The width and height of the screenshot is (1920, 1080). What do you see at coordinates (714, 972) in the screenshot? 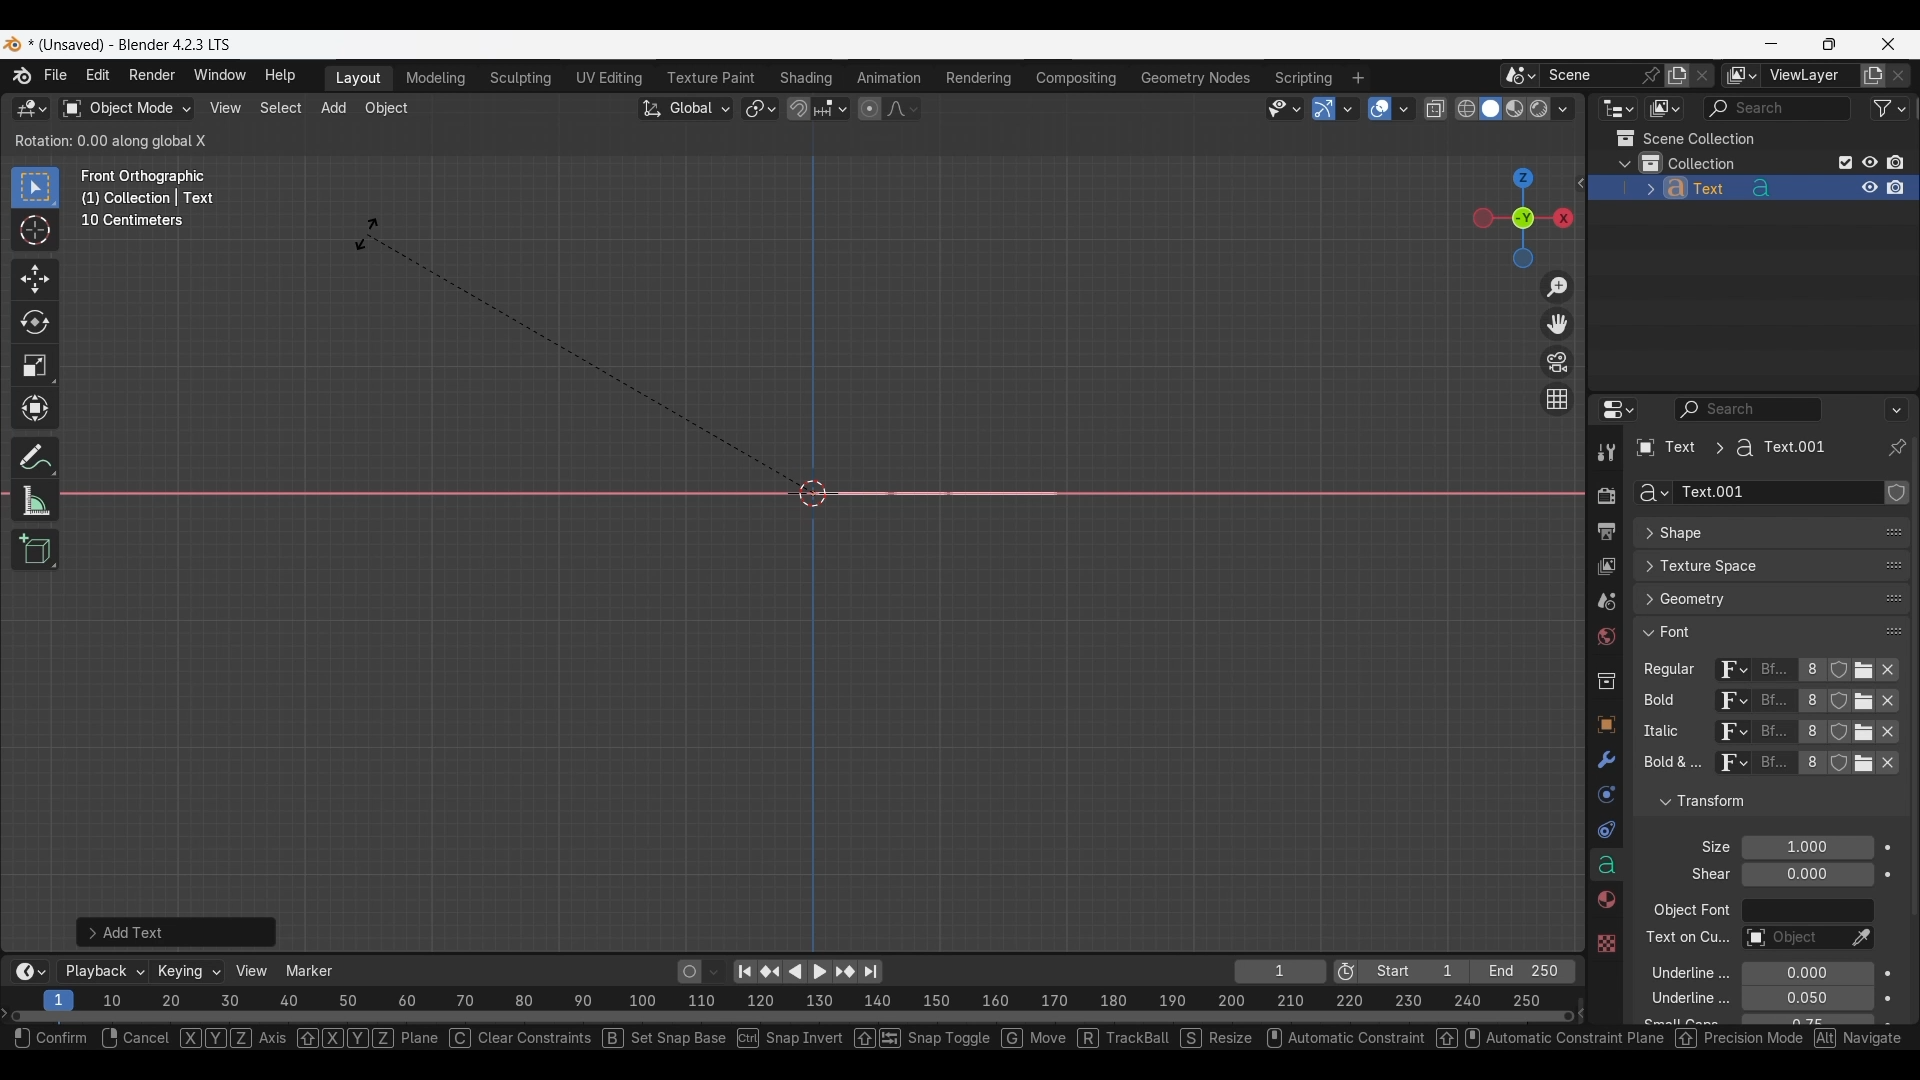
I see `Auto keyframing` at bounding box center [714, 972].